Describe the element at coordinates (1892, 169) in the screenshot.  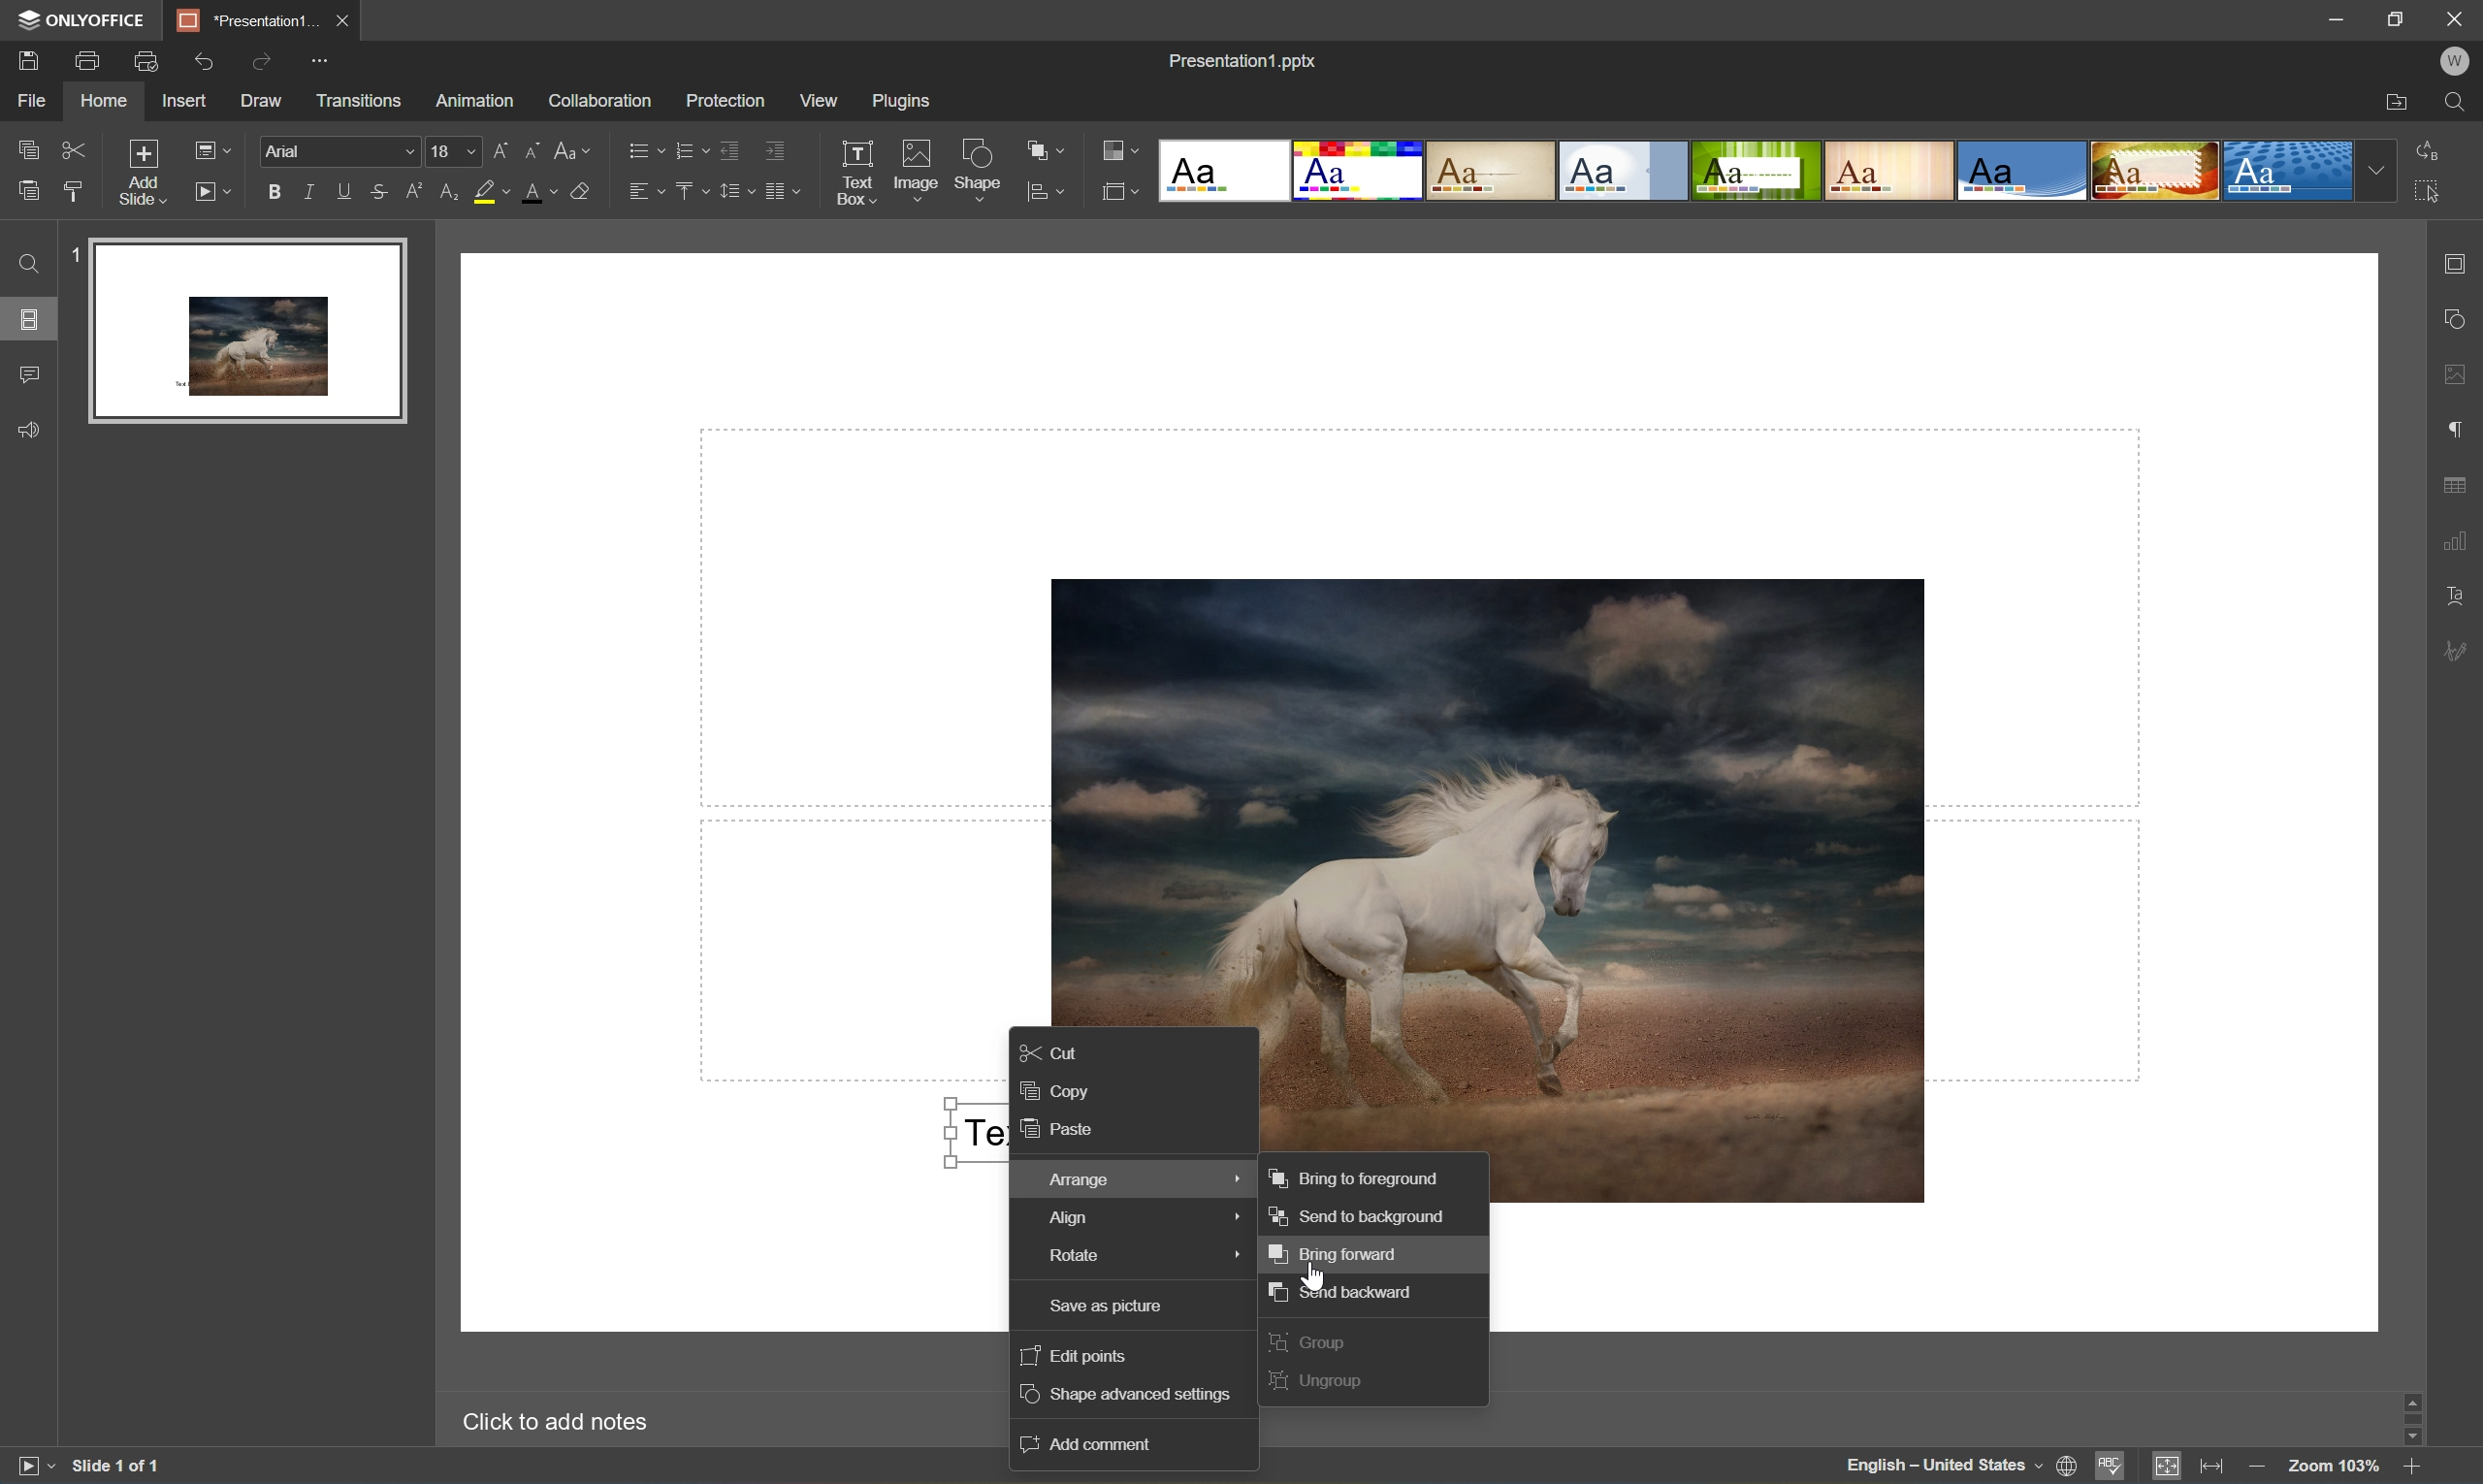
I see `Lines` at that location.